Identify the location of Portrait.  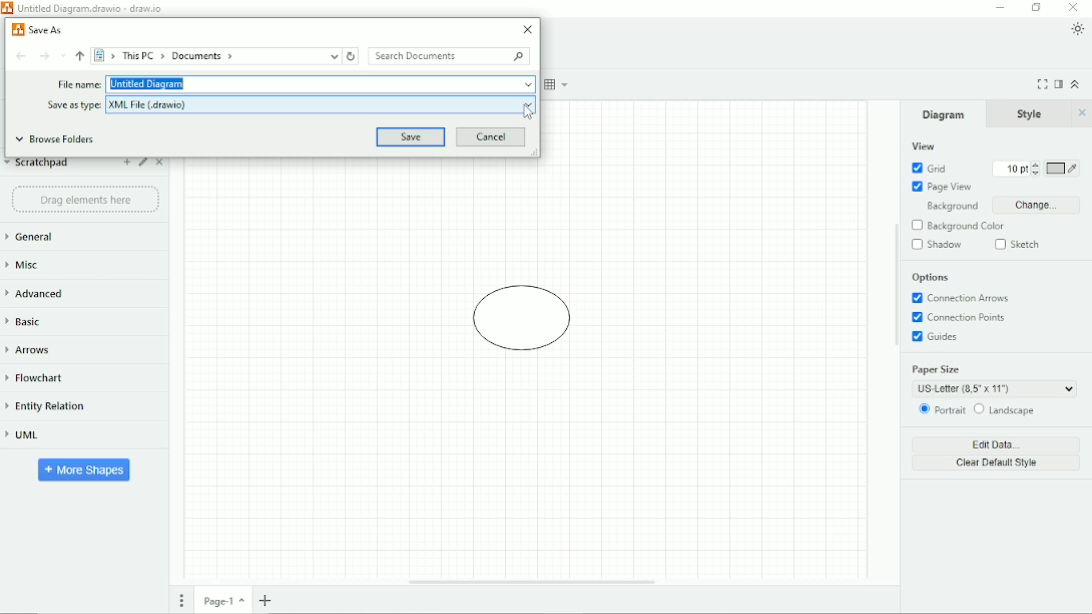
(942, 411).